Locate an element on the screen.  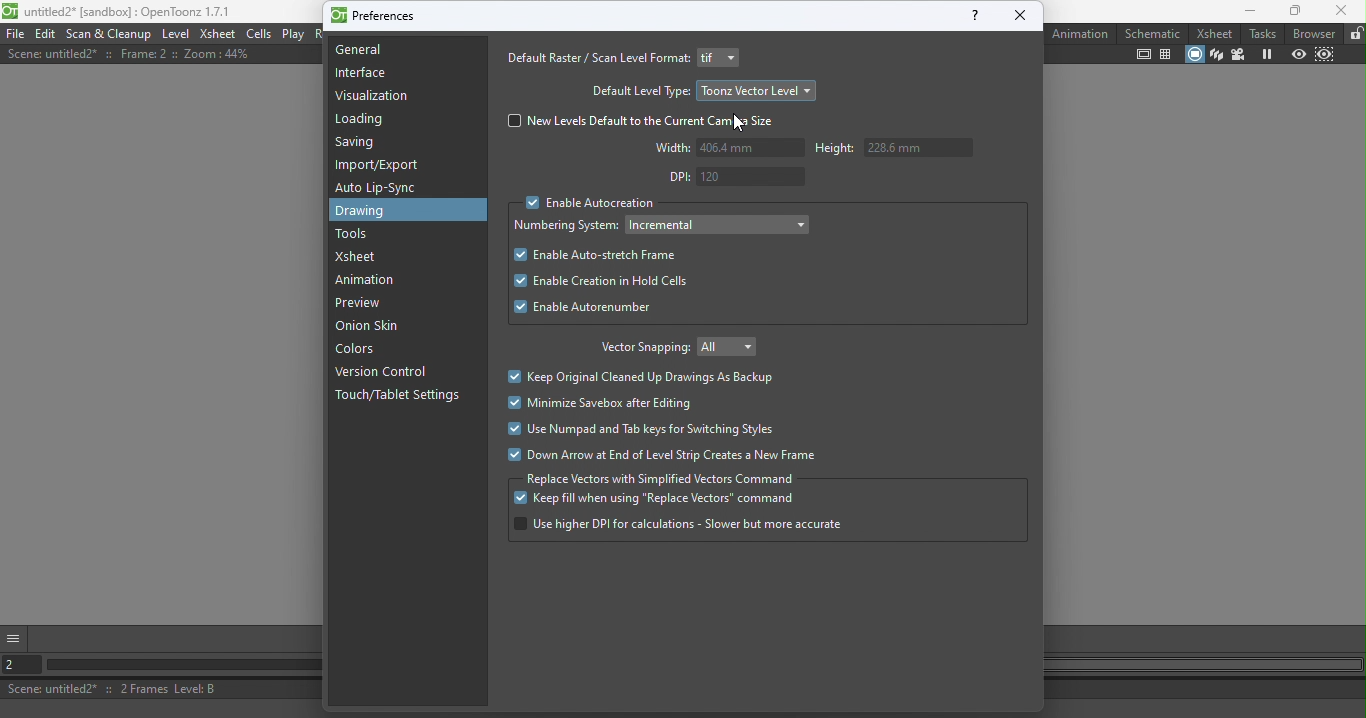
Scene: untitled2* :: 2 Frames Level: B is located at coordinates (157, 689).